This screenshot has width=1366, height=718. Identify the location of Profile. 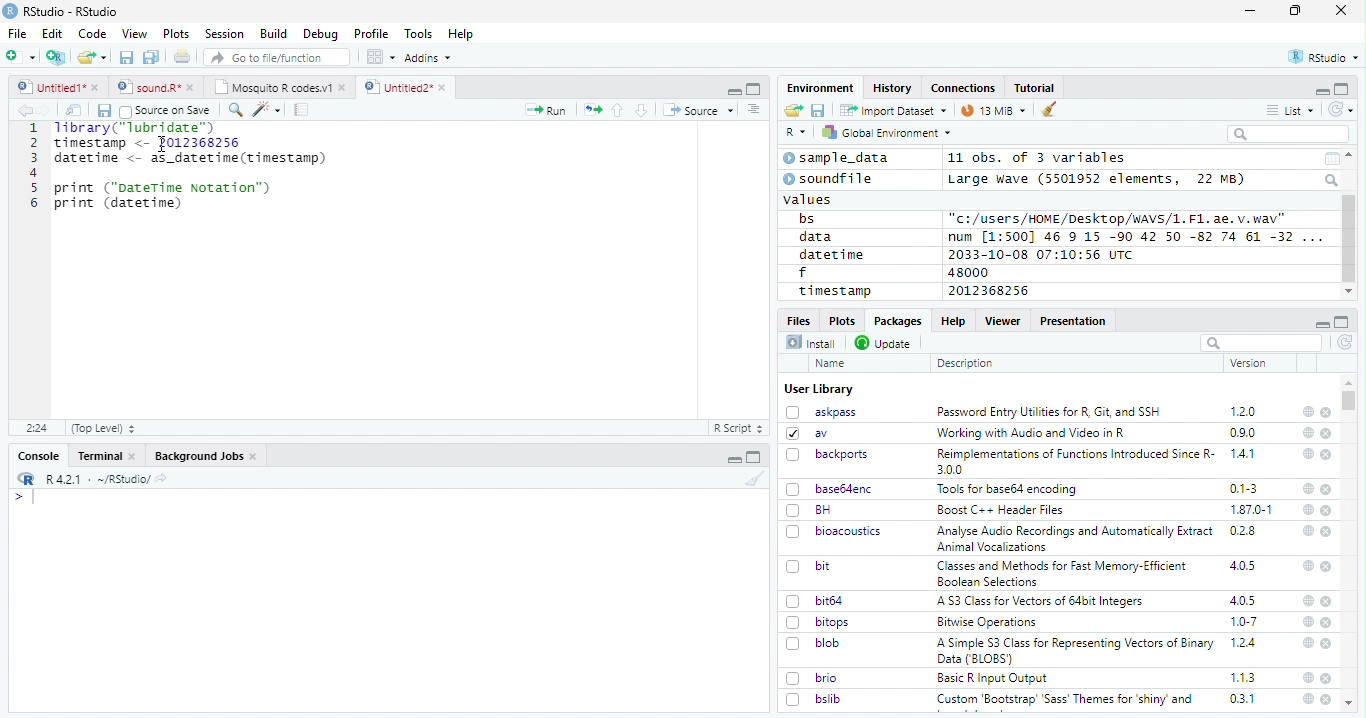
(371, 34).